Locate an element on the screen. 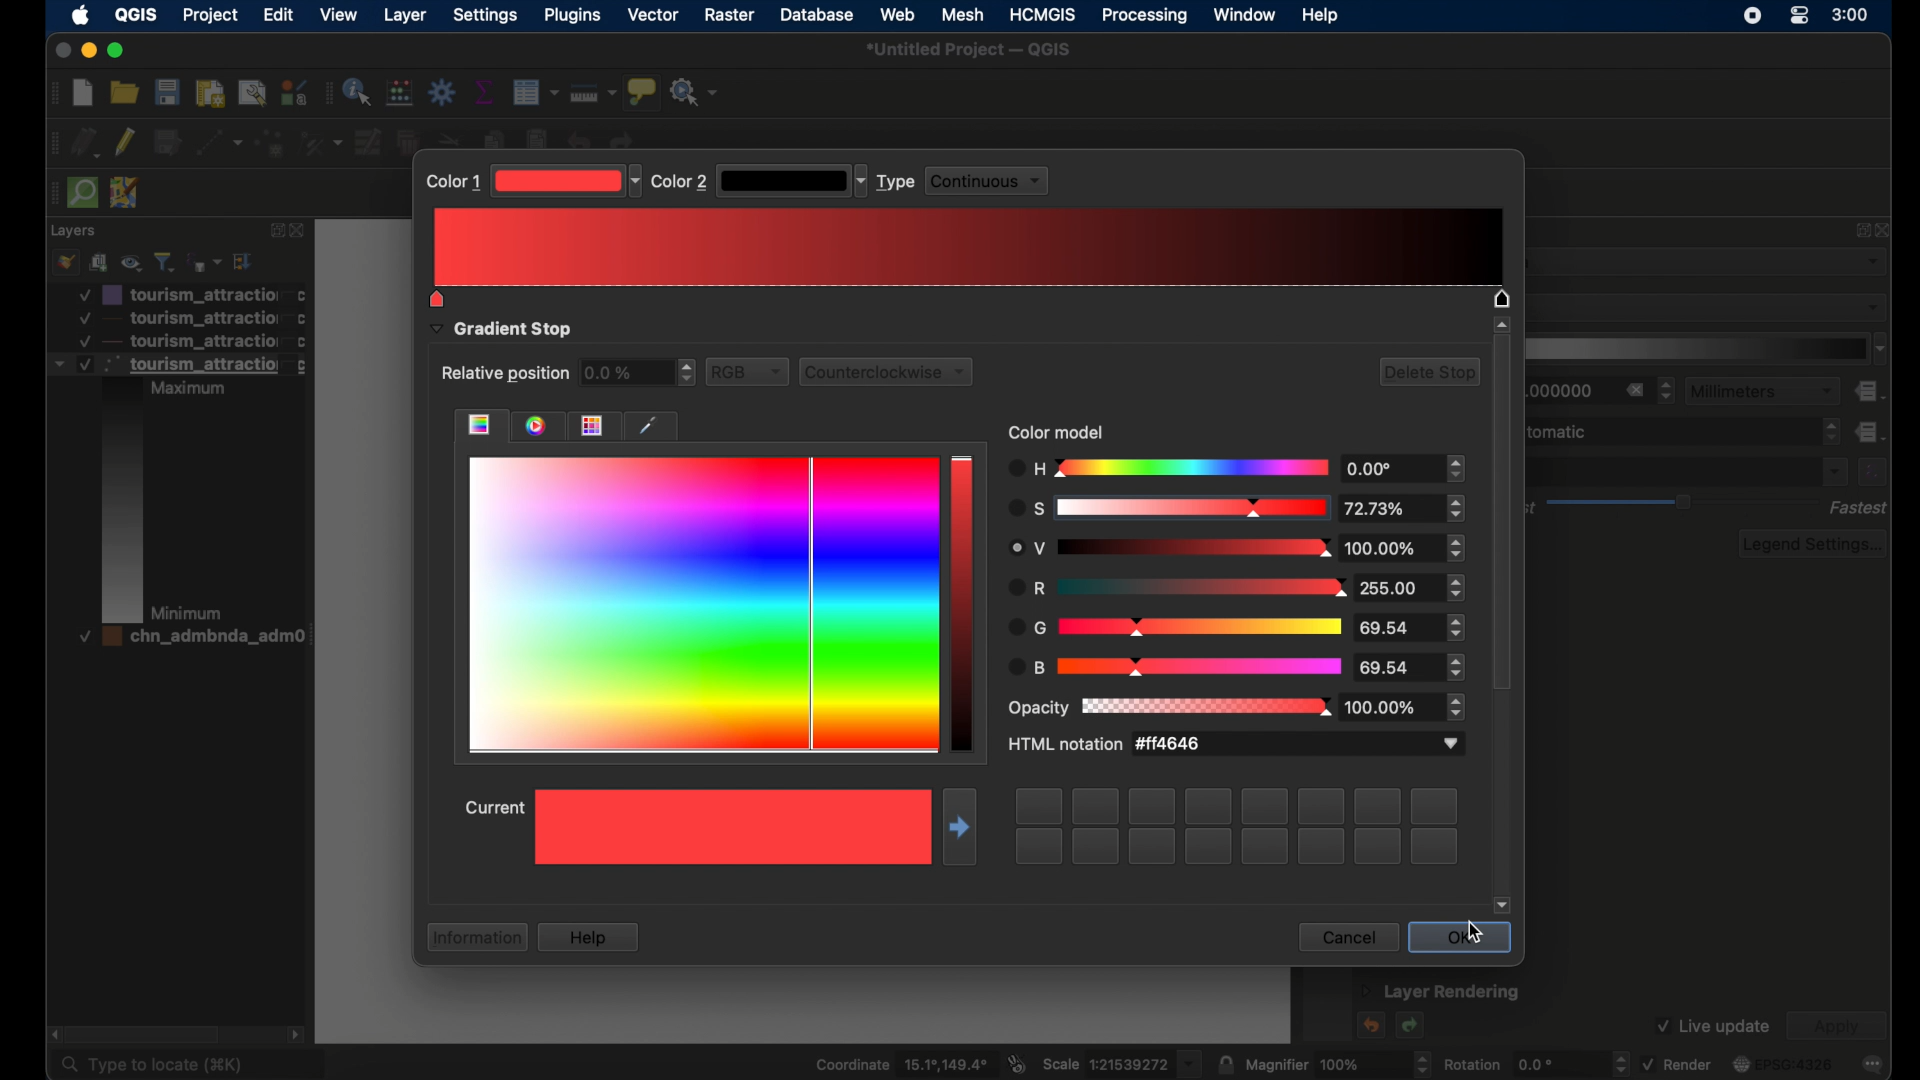 The width and height of the screenshot is (1920, 1080). raster is located at coordinates (731, 15).